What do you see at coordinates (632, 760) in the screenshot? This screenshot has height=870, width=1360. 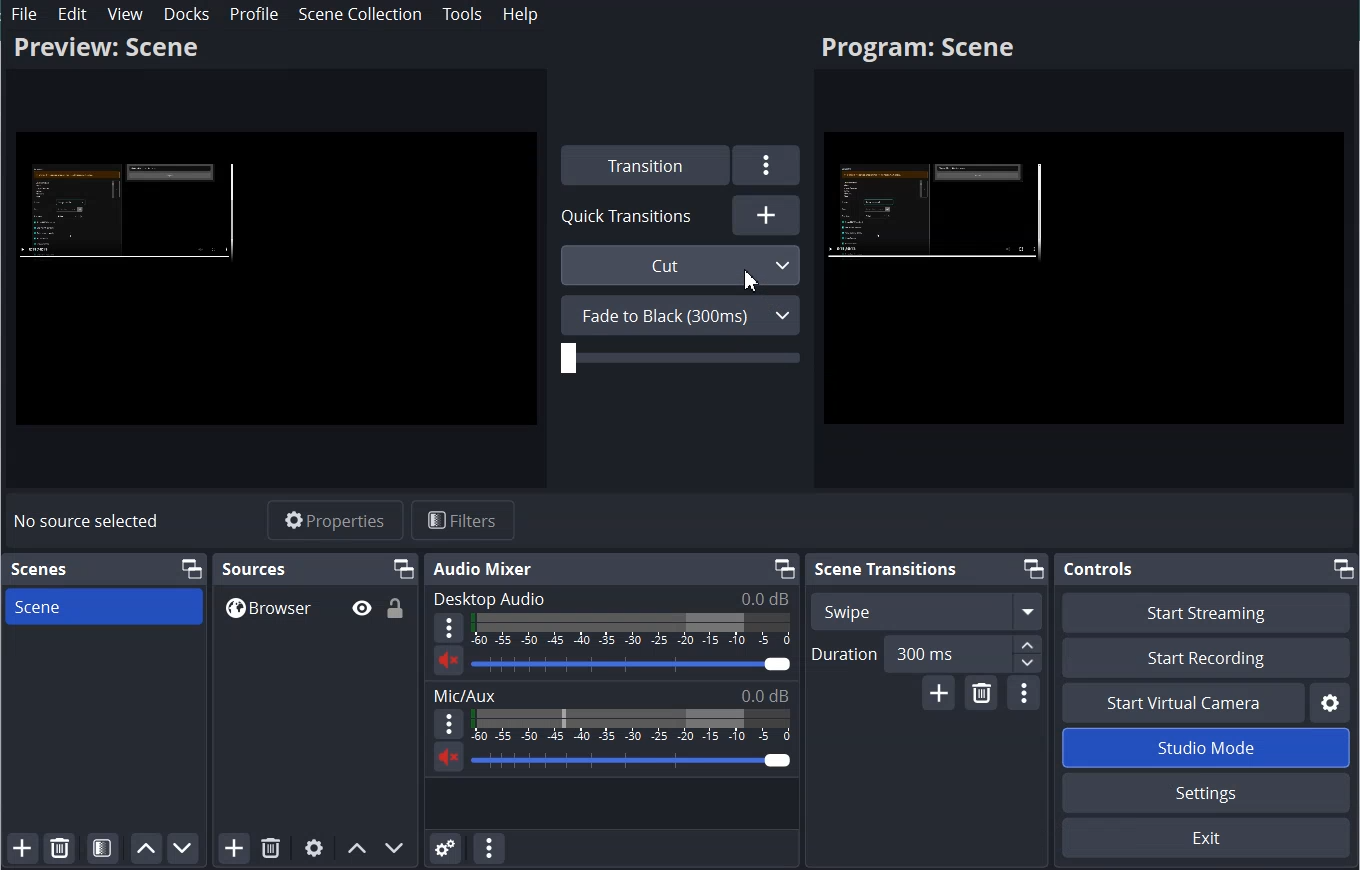 I see `Volume Adjuster` at bounding box center [632, 760].